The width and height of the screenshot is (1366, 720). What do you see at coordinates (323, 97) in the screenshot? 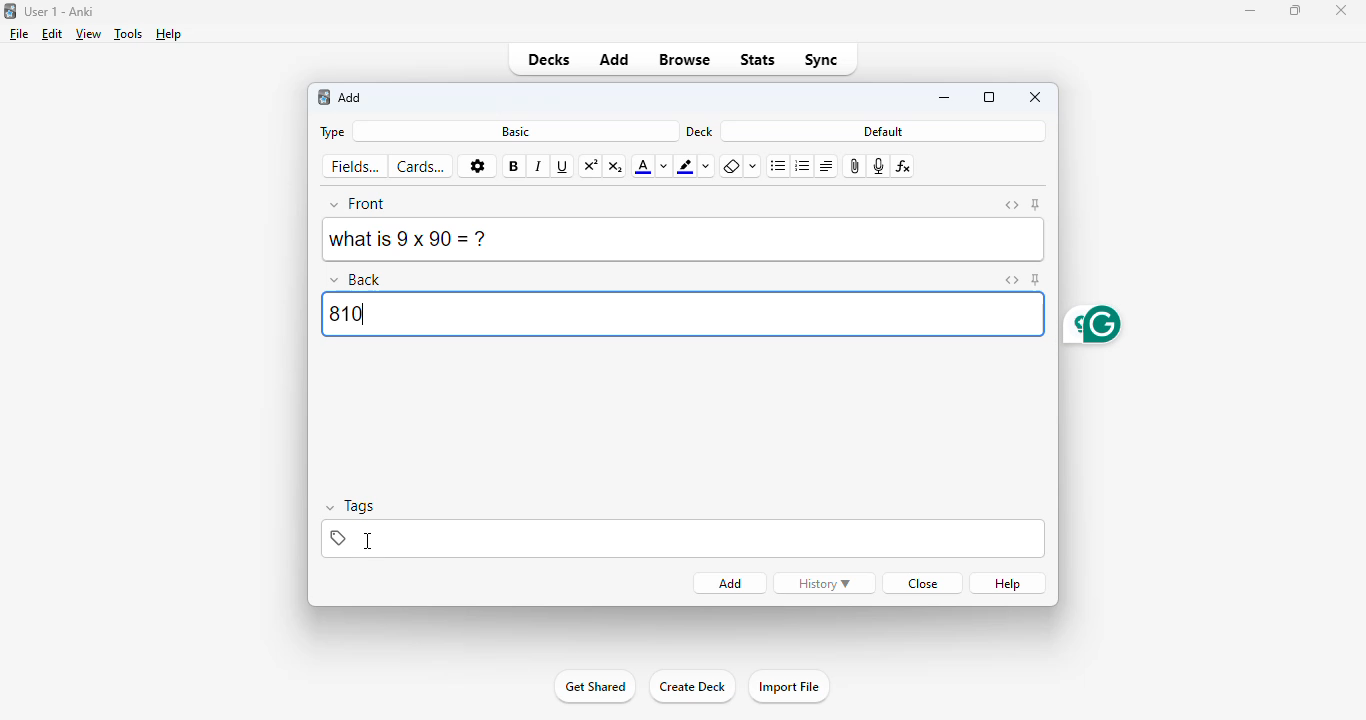
I see `logo` at bounding box center [323, 97].